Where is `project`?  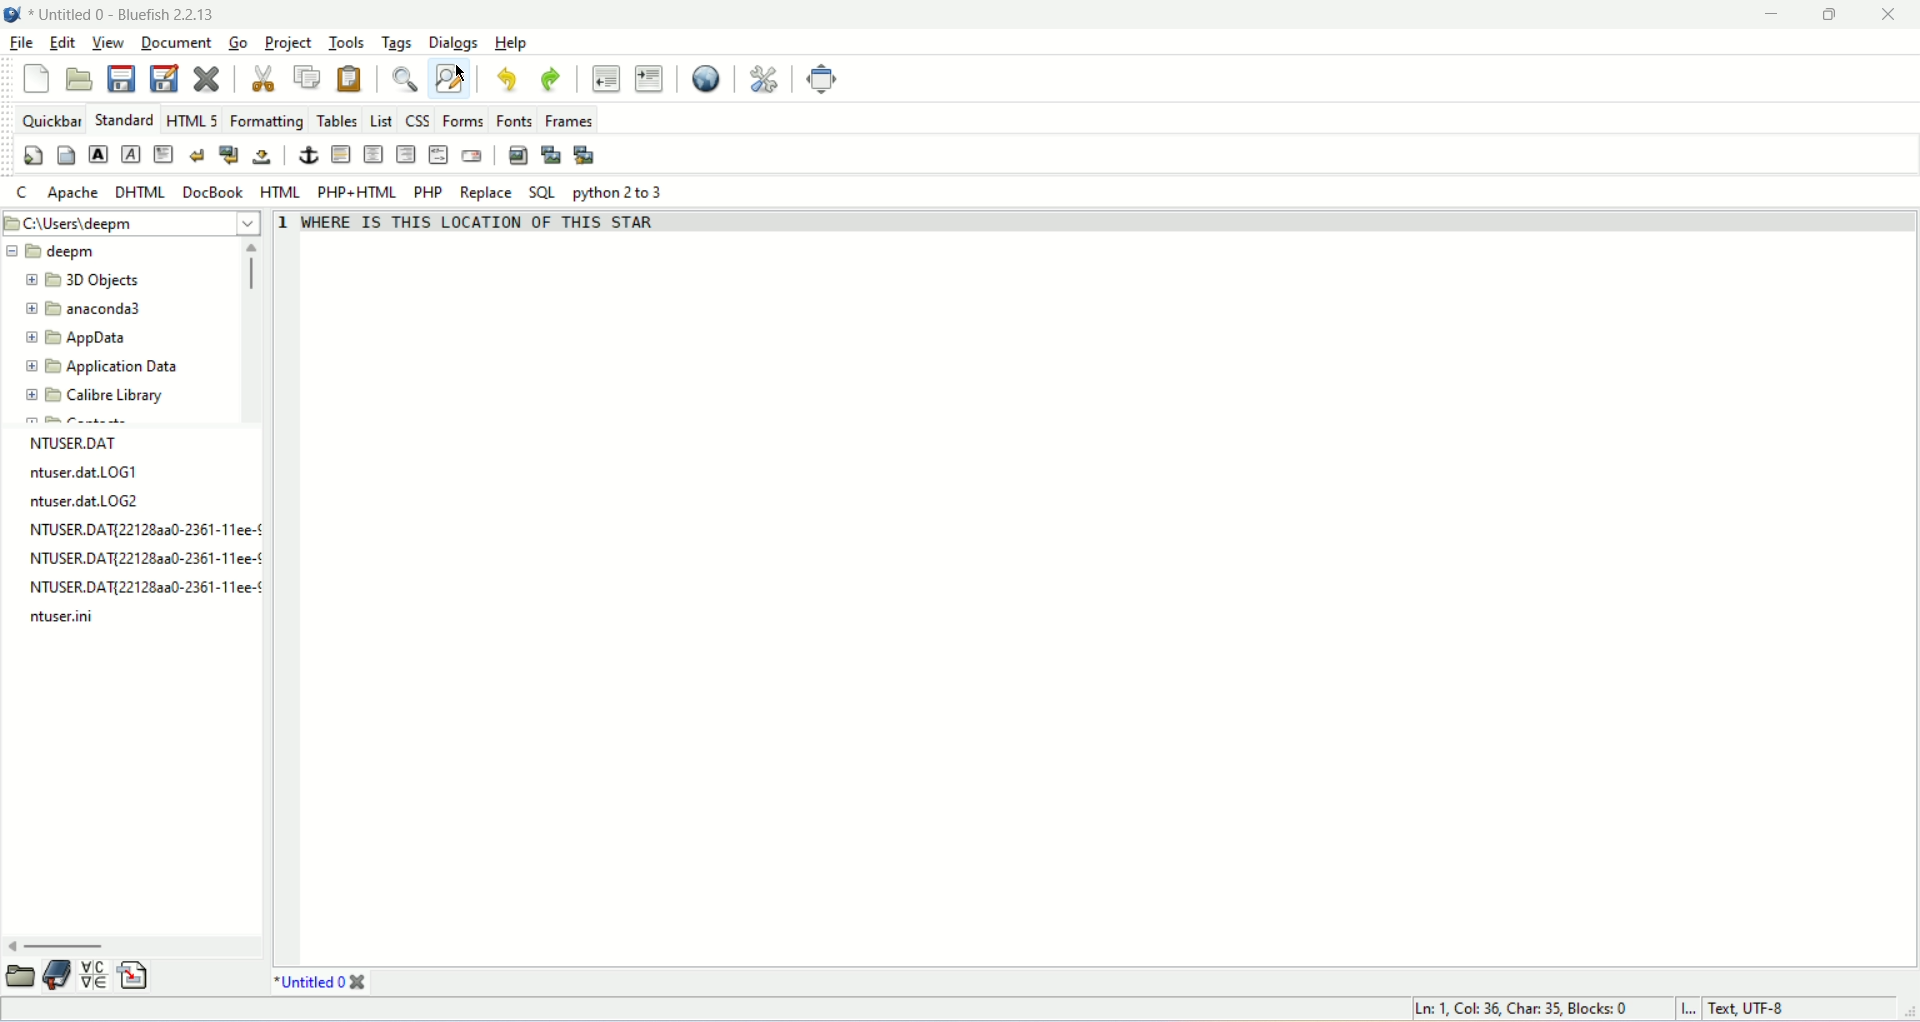 project is located at coordinates (288, 43).